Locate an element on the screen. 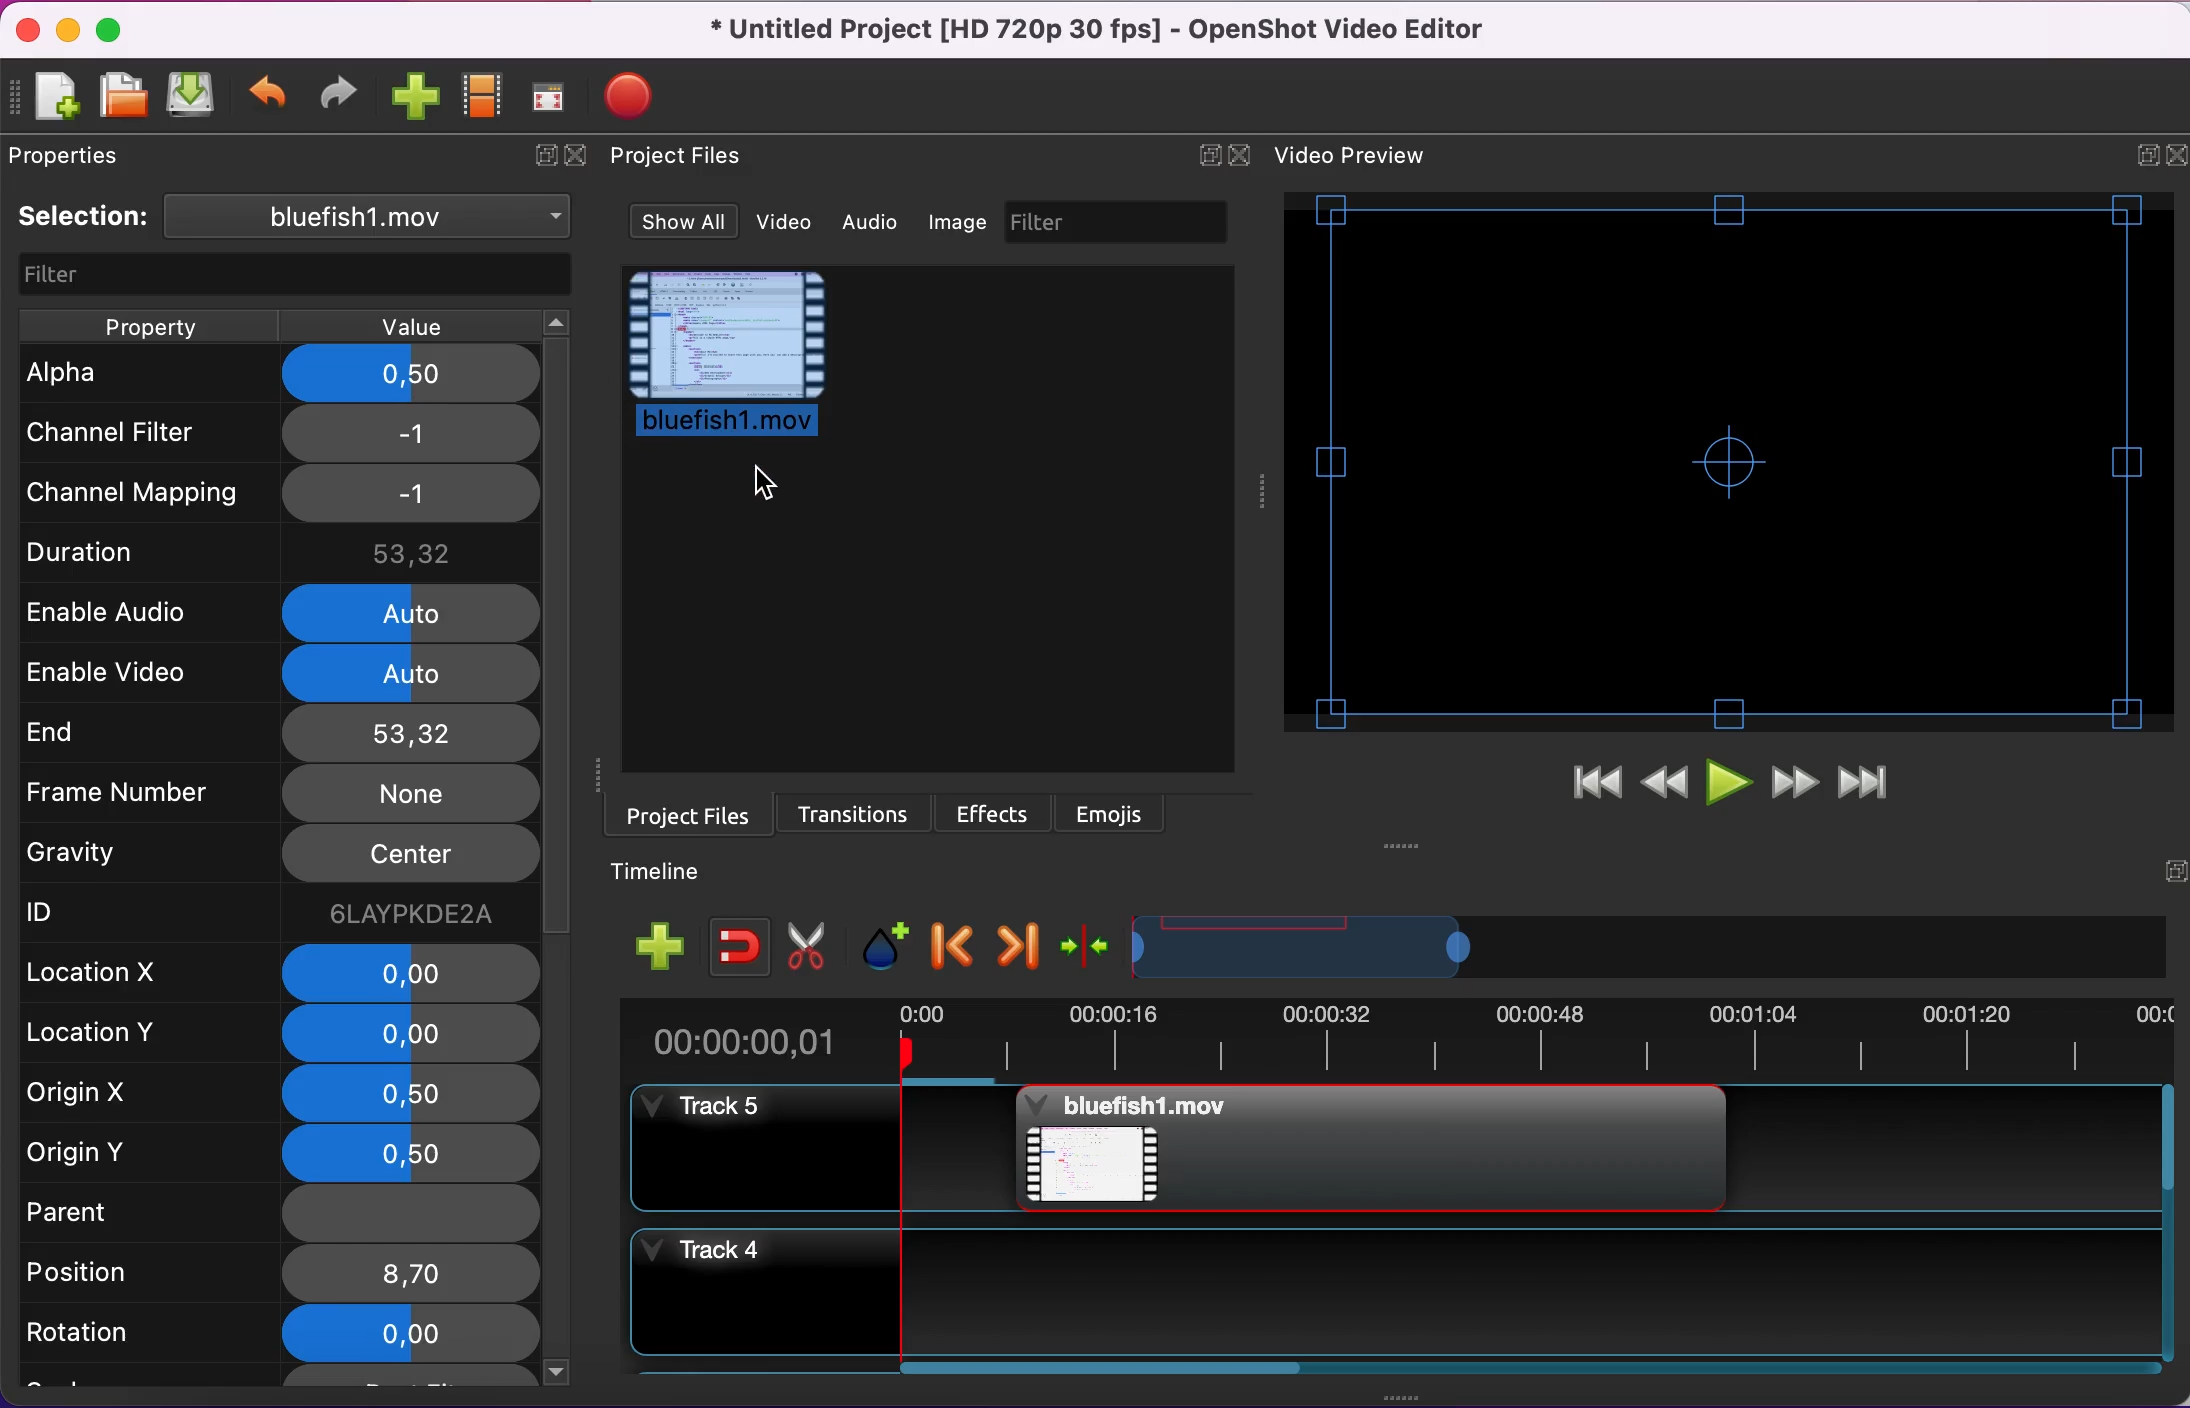 Image resolution: width=2190 pixels, height=1408 pixels. location y is located at coordinates (122, 1037).